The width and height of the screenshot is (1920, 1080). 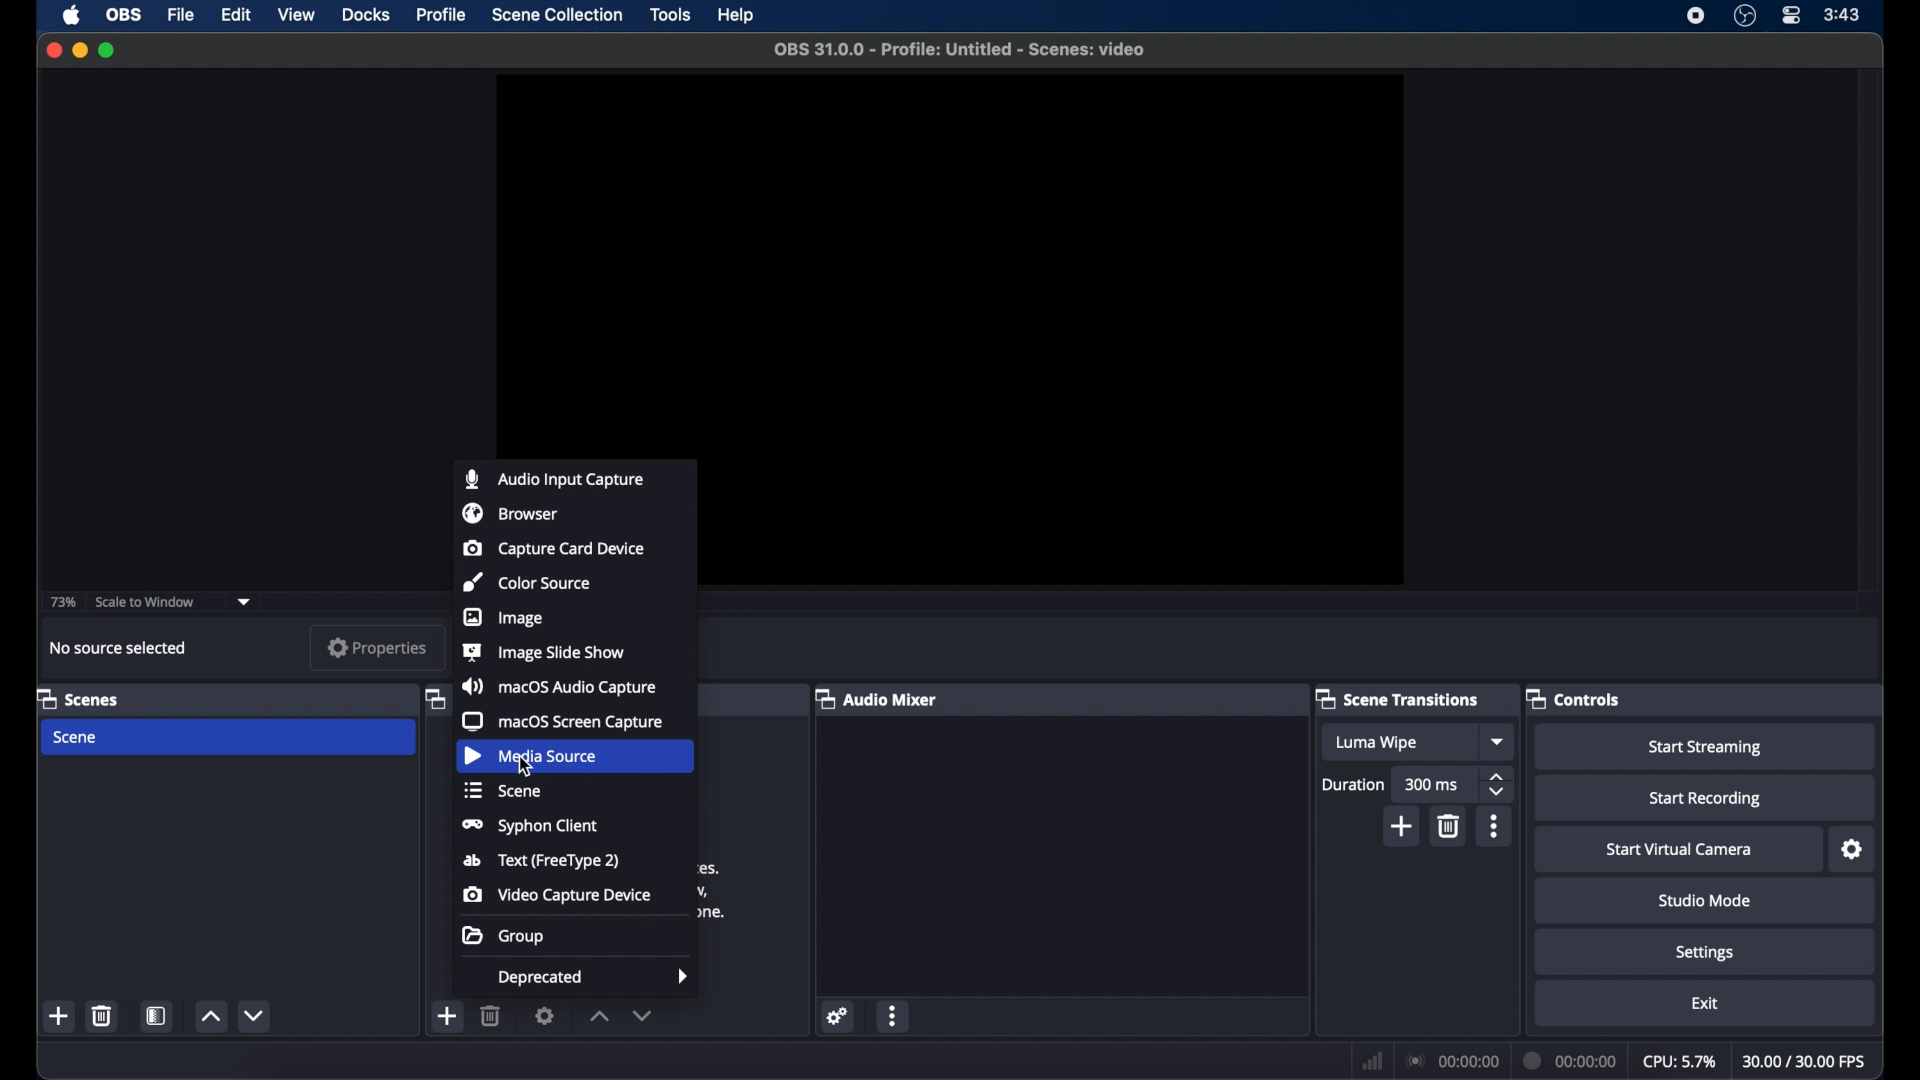 I want to click on close, so click(x=54, y=50).